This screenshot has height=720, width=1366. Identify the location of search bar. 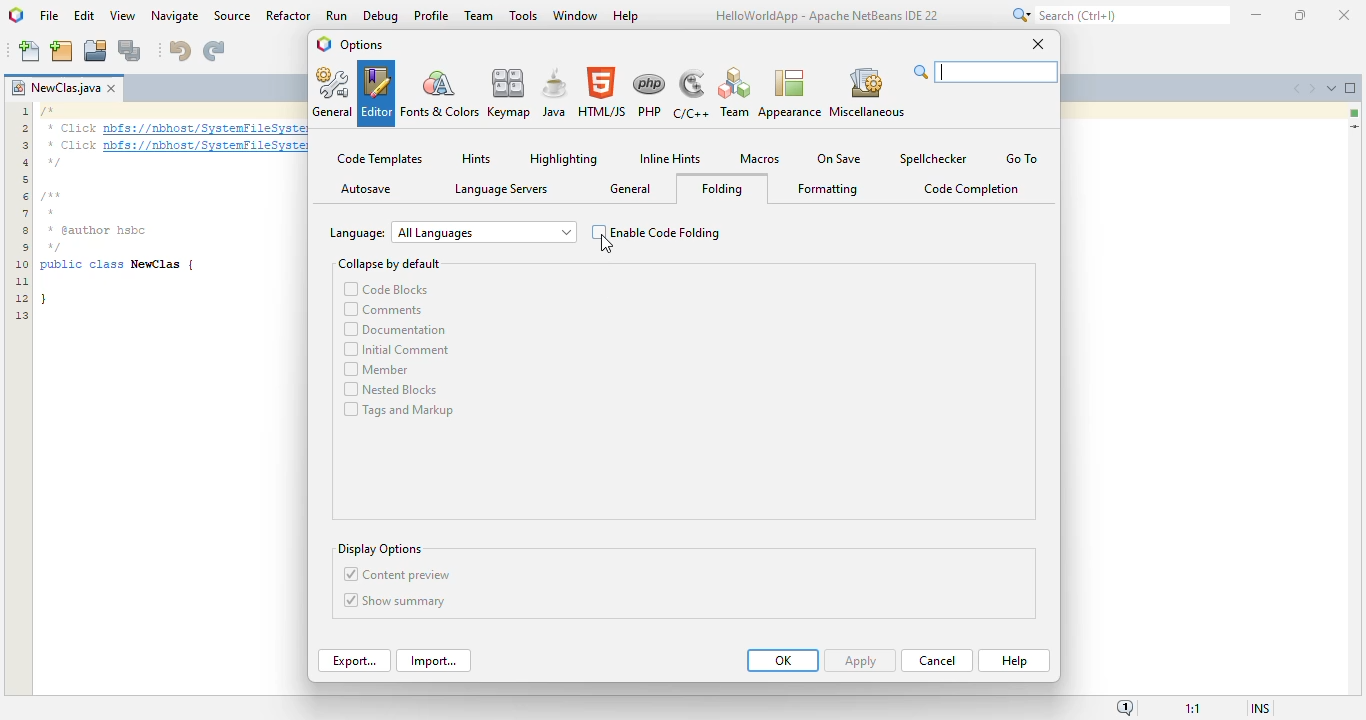
(983, 72).